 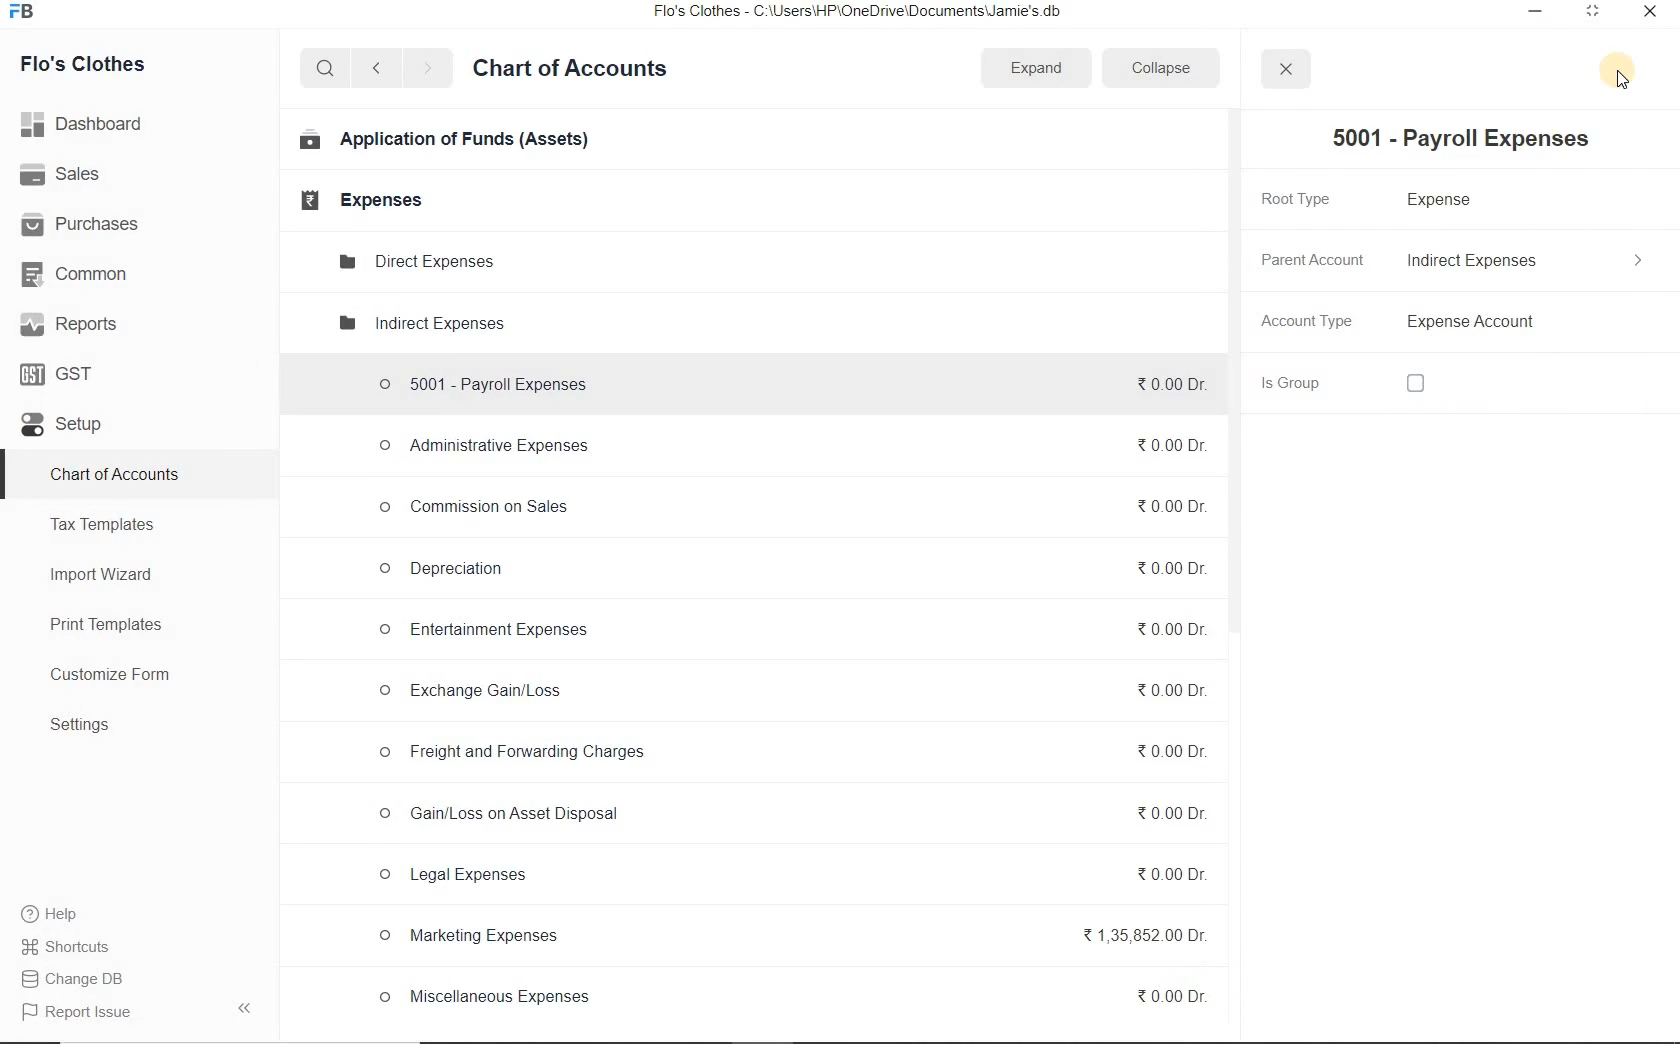 I want to click on Settings, so click(x=80, y=724).